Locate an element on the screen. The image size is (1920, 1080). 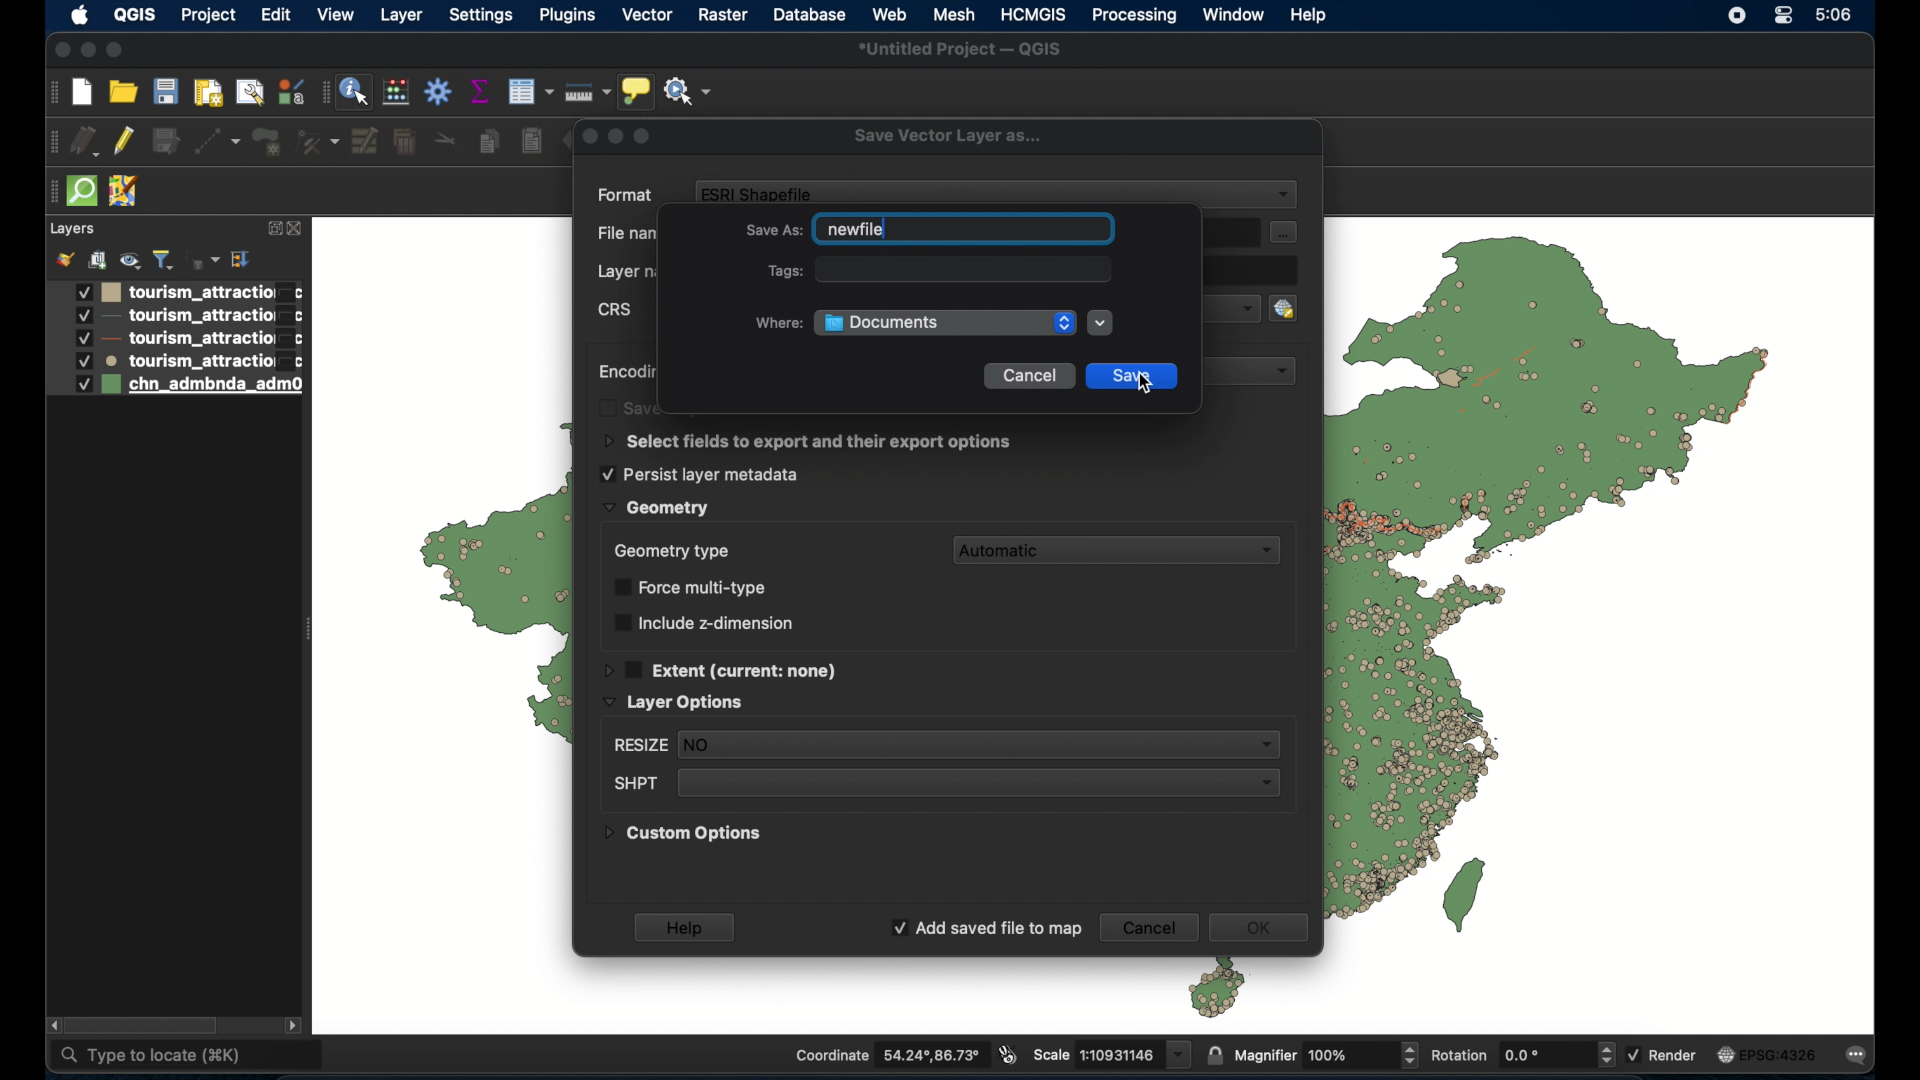
settings is located at coordinates (480, 17).